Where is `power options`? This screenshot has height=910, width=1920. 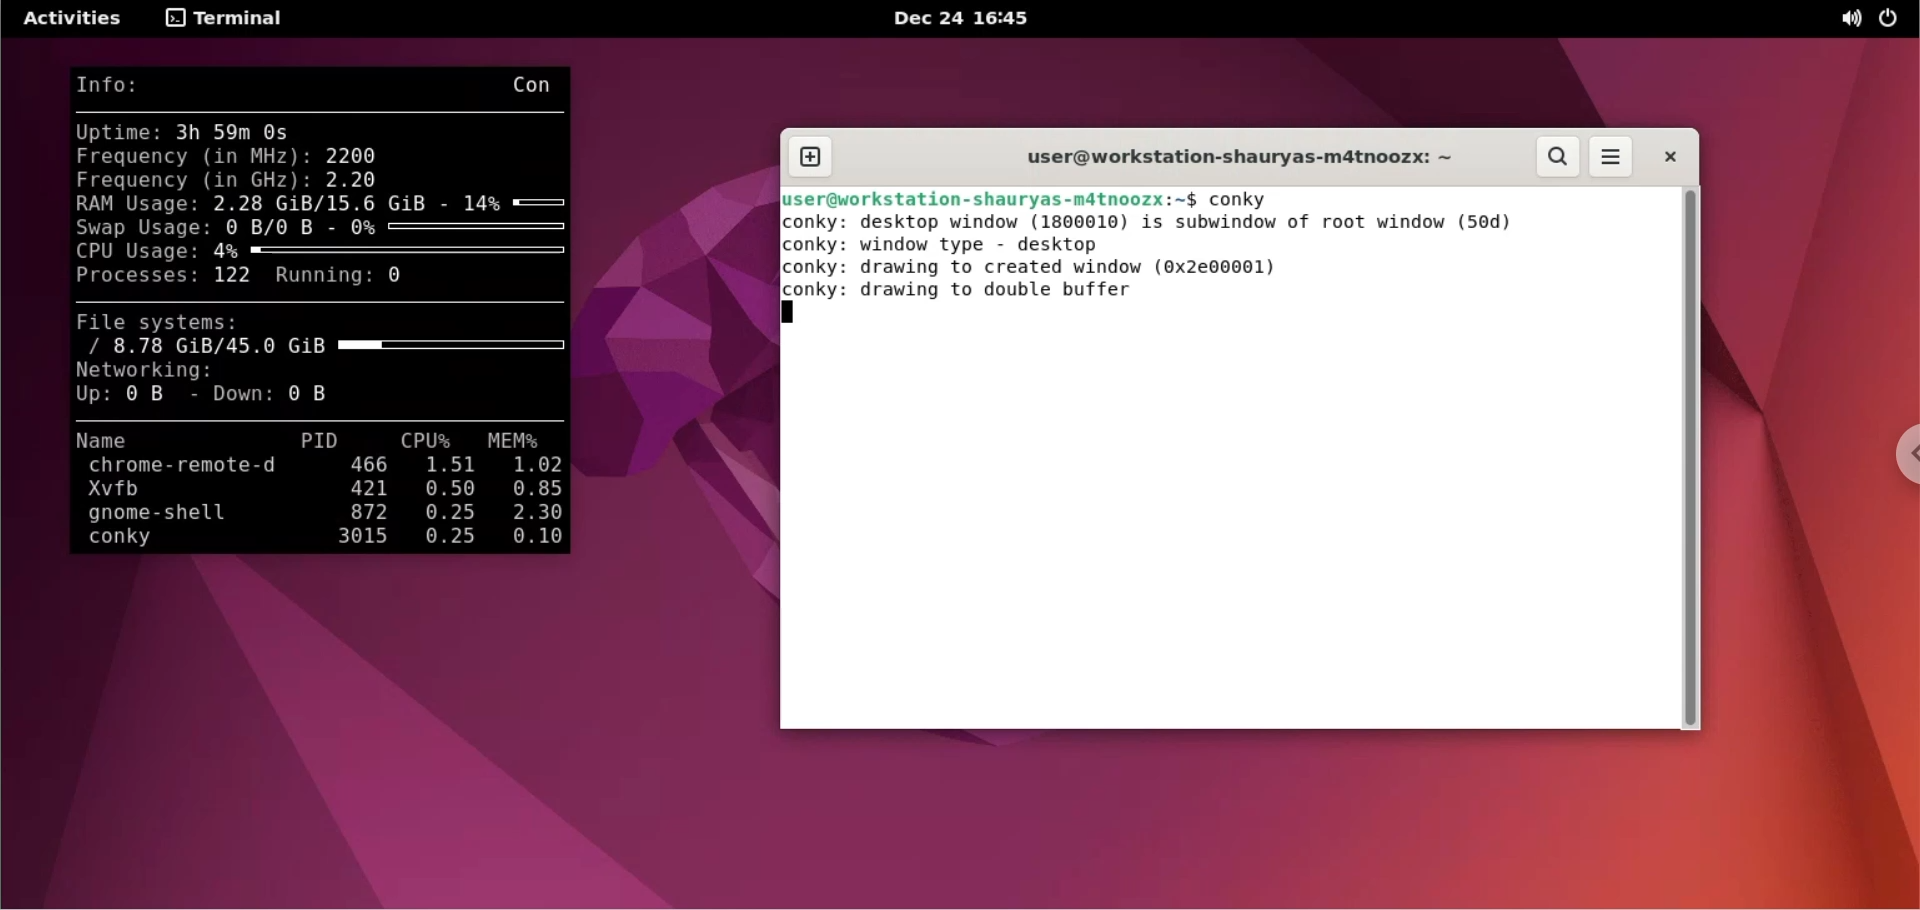
power options is located at coordinates (1895, 20).